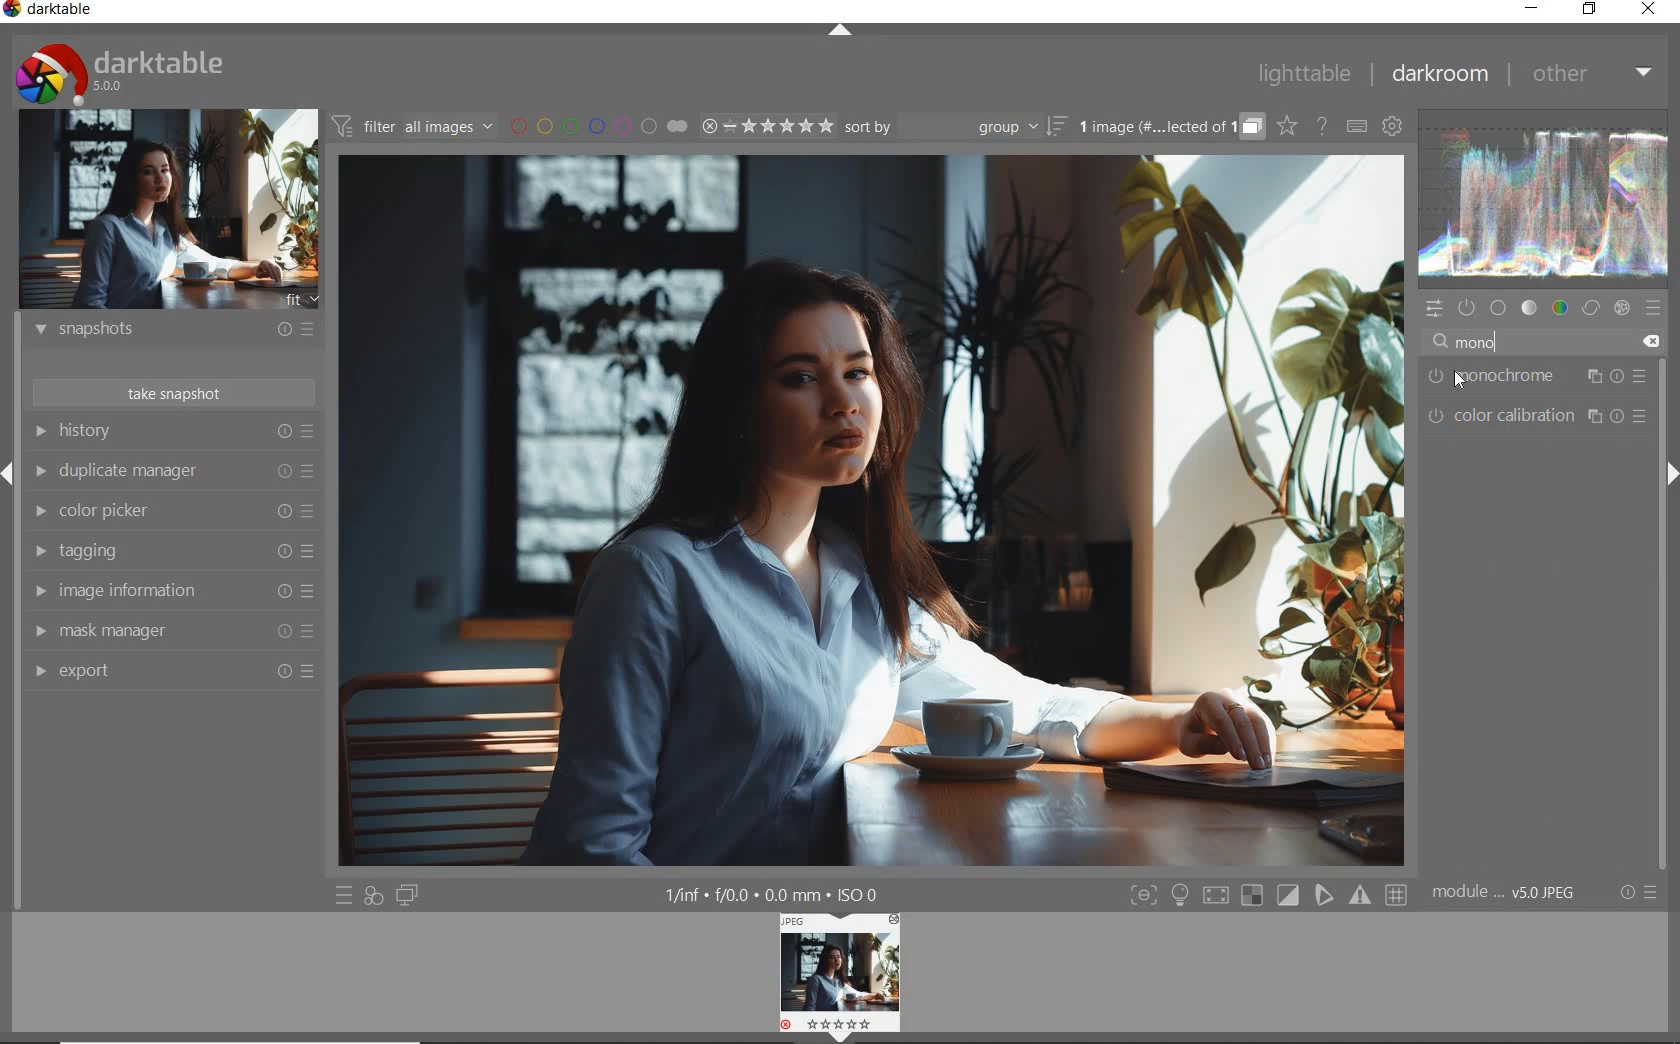  What do you see at coordinates (122, 73) in the screenshot?
I see `system logo` at bounding box center [122, 73].